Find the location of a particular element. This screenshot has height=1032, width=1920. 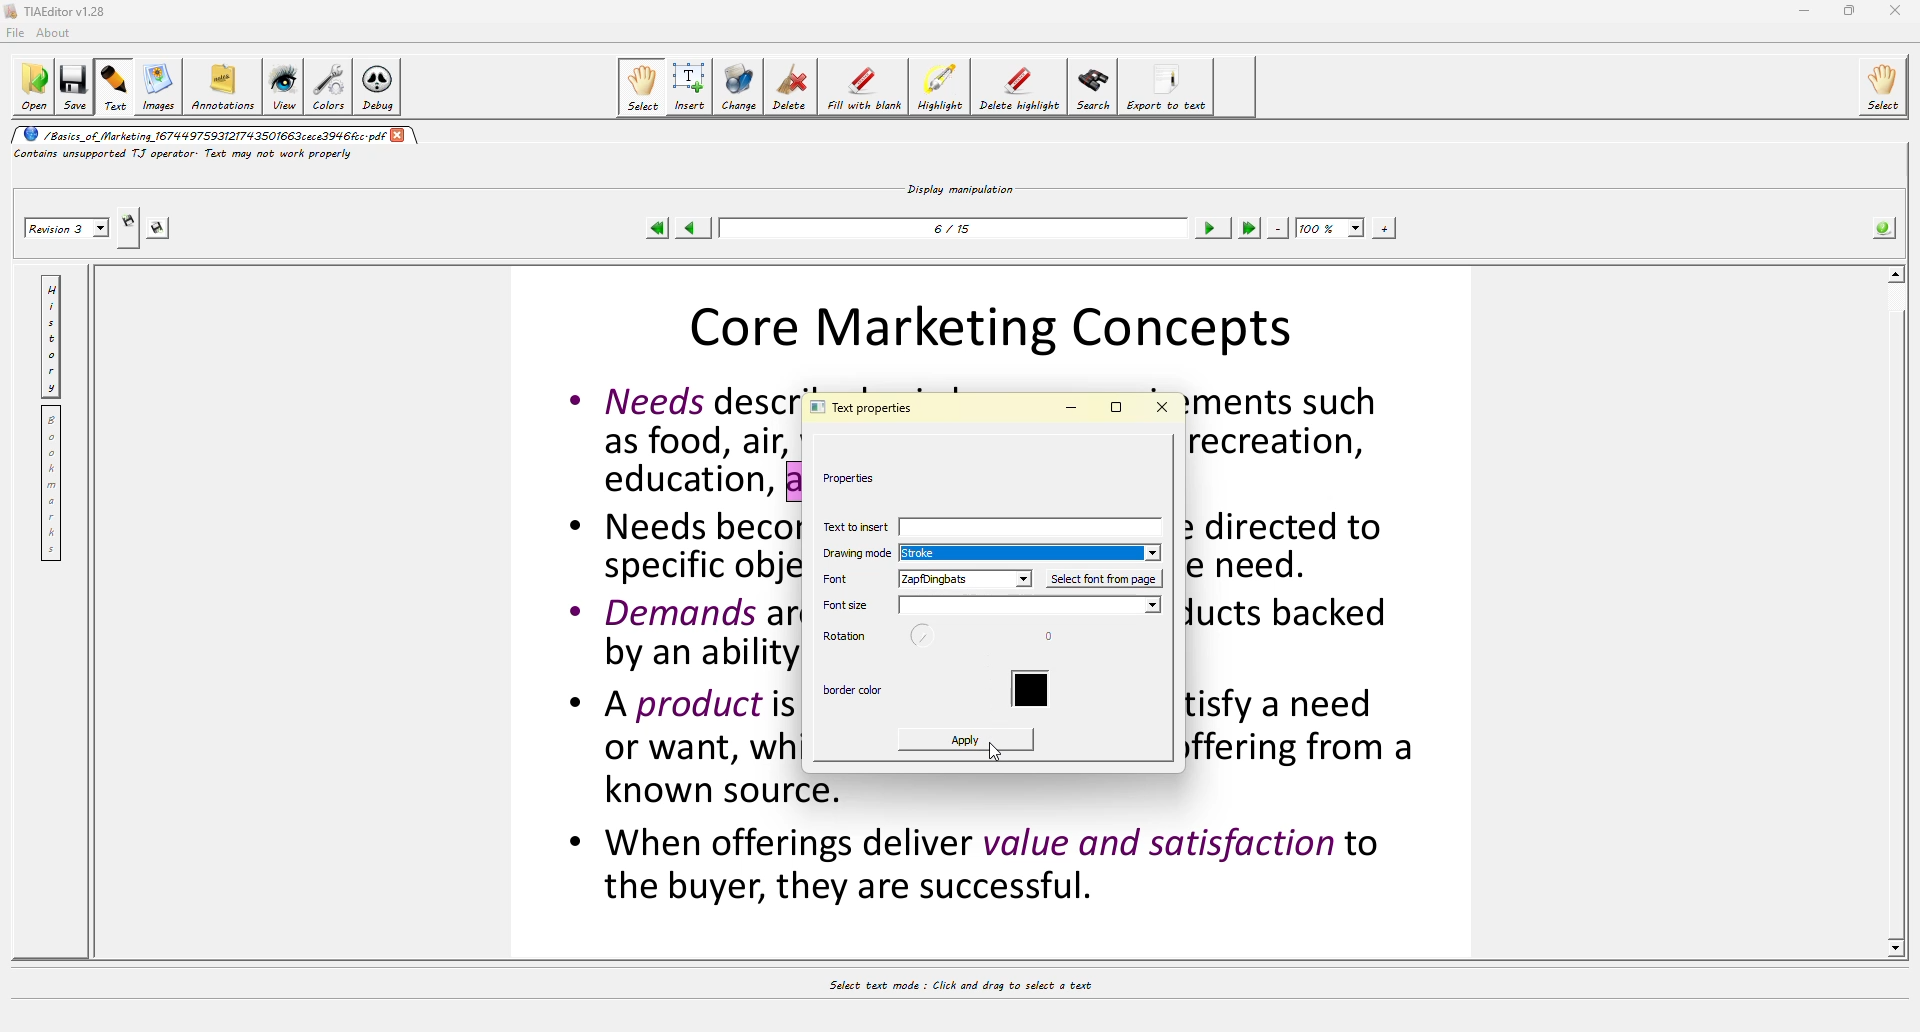

TIAEditor v1.28 is located at coordinates (54, 10).